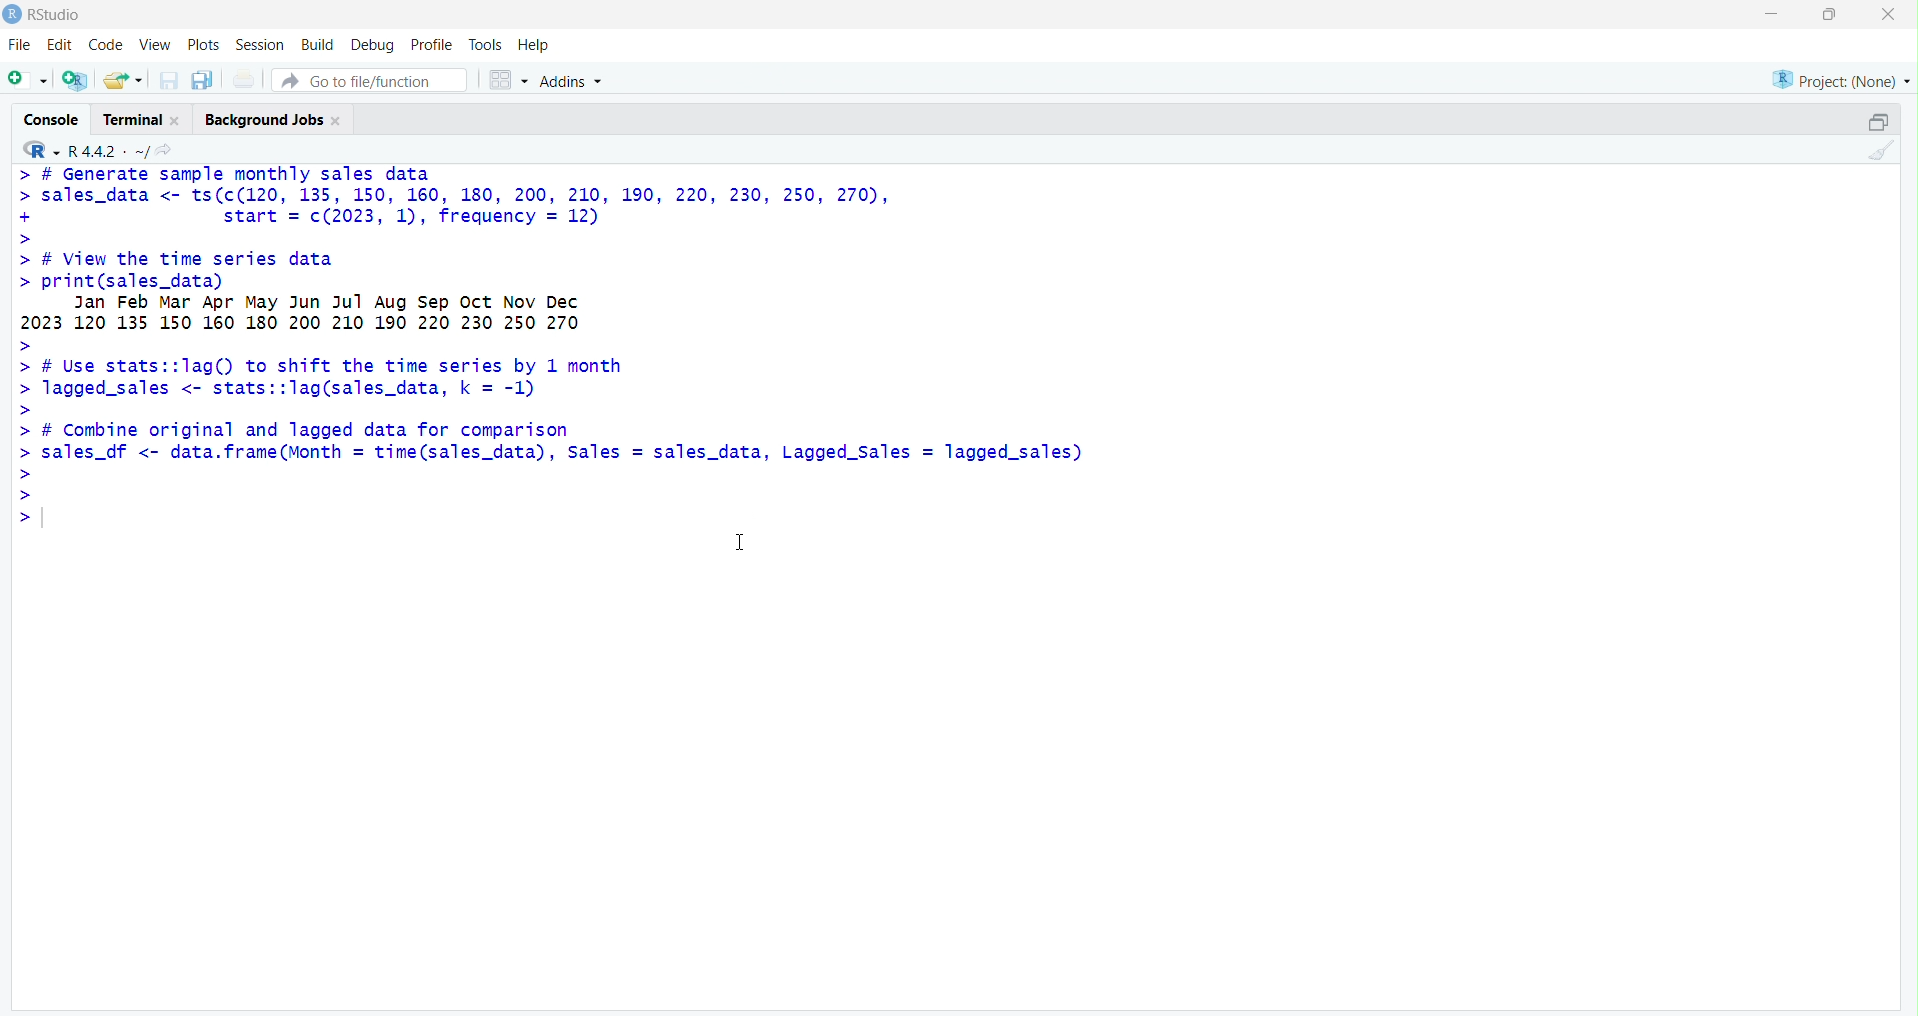 This screenshot has height=1016, width=1918. I want to click on R 4.4.2, so click(86, 151).